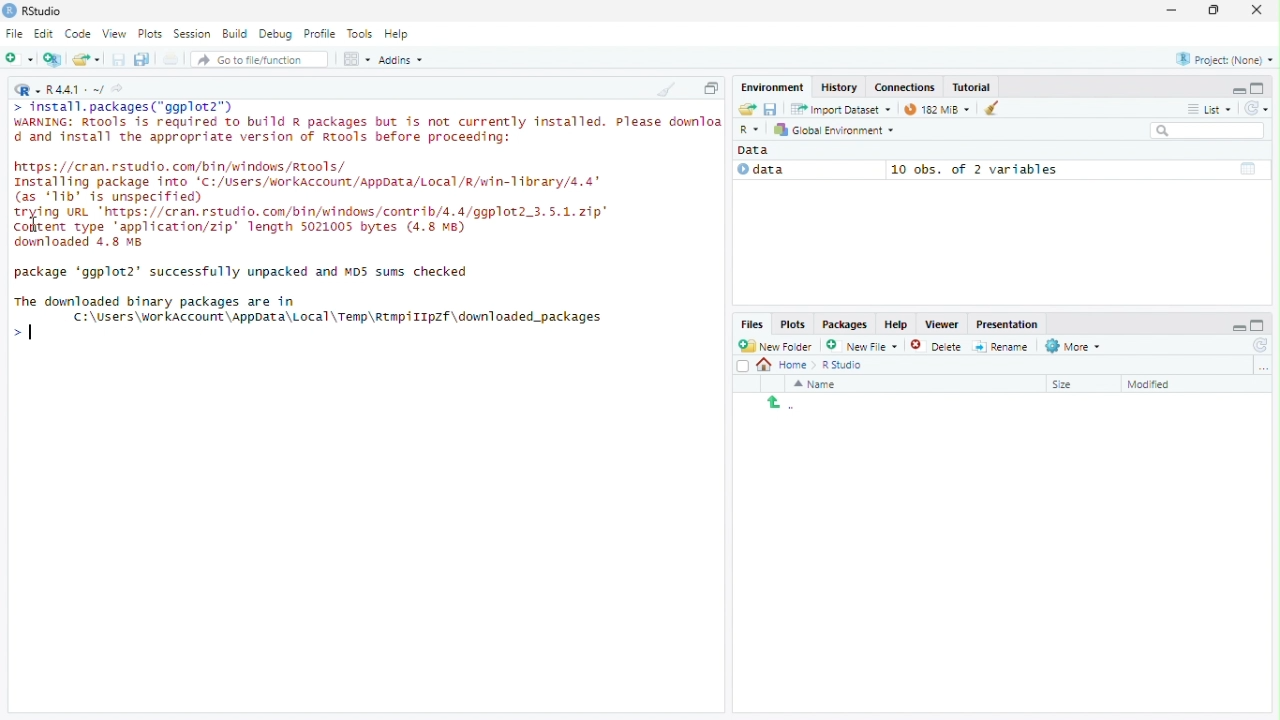 The width and height of the screenshot is (1280, 720). Describe the element at coordinates (750, 129) in the screenshot. I see `selected language - R` at that location.